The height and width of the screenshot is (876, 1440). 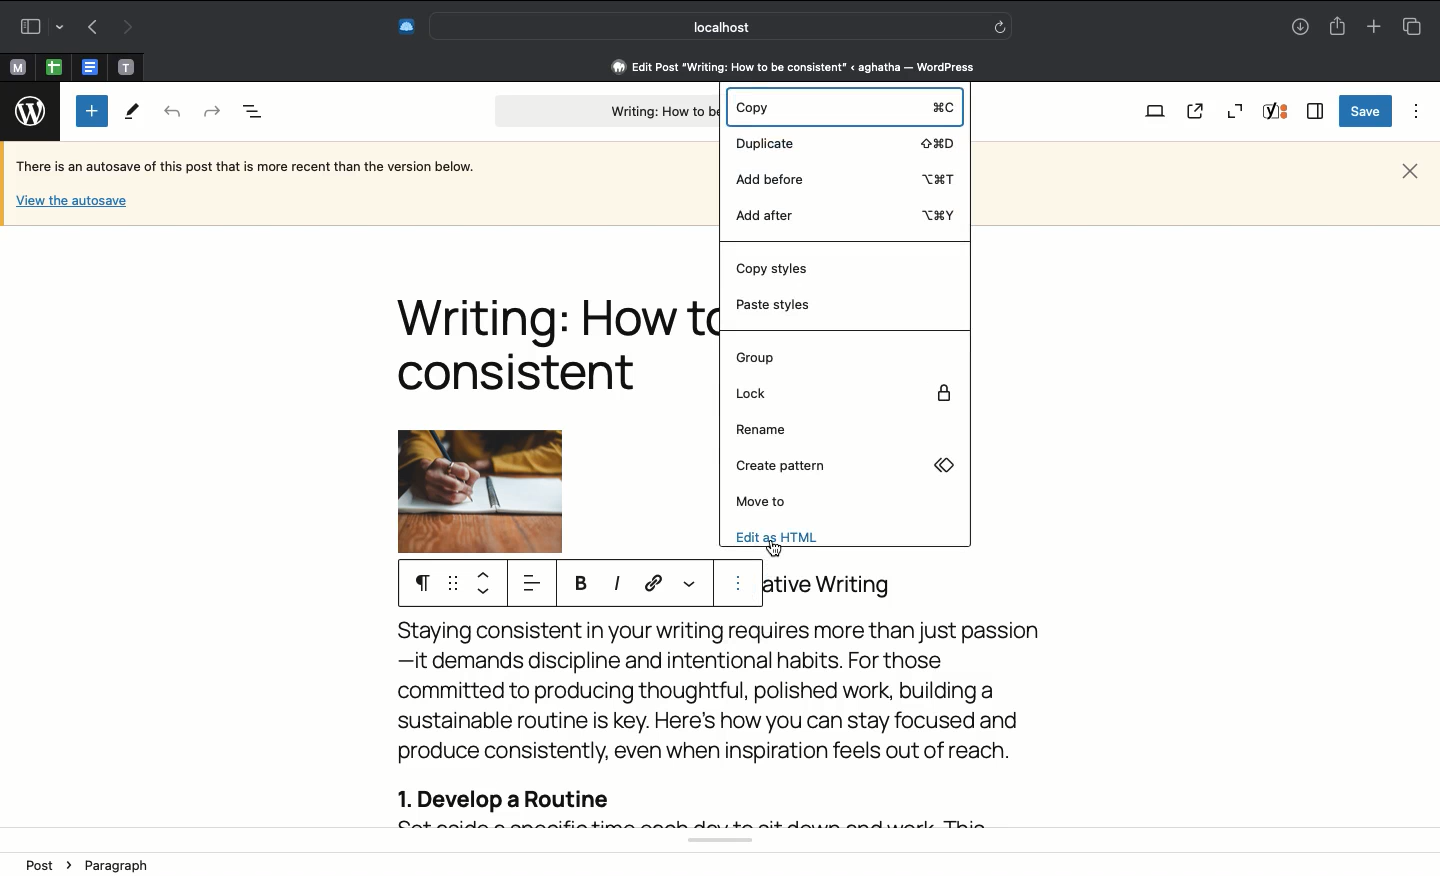 I want to click on Tabs, so click(x=1411, y=26).